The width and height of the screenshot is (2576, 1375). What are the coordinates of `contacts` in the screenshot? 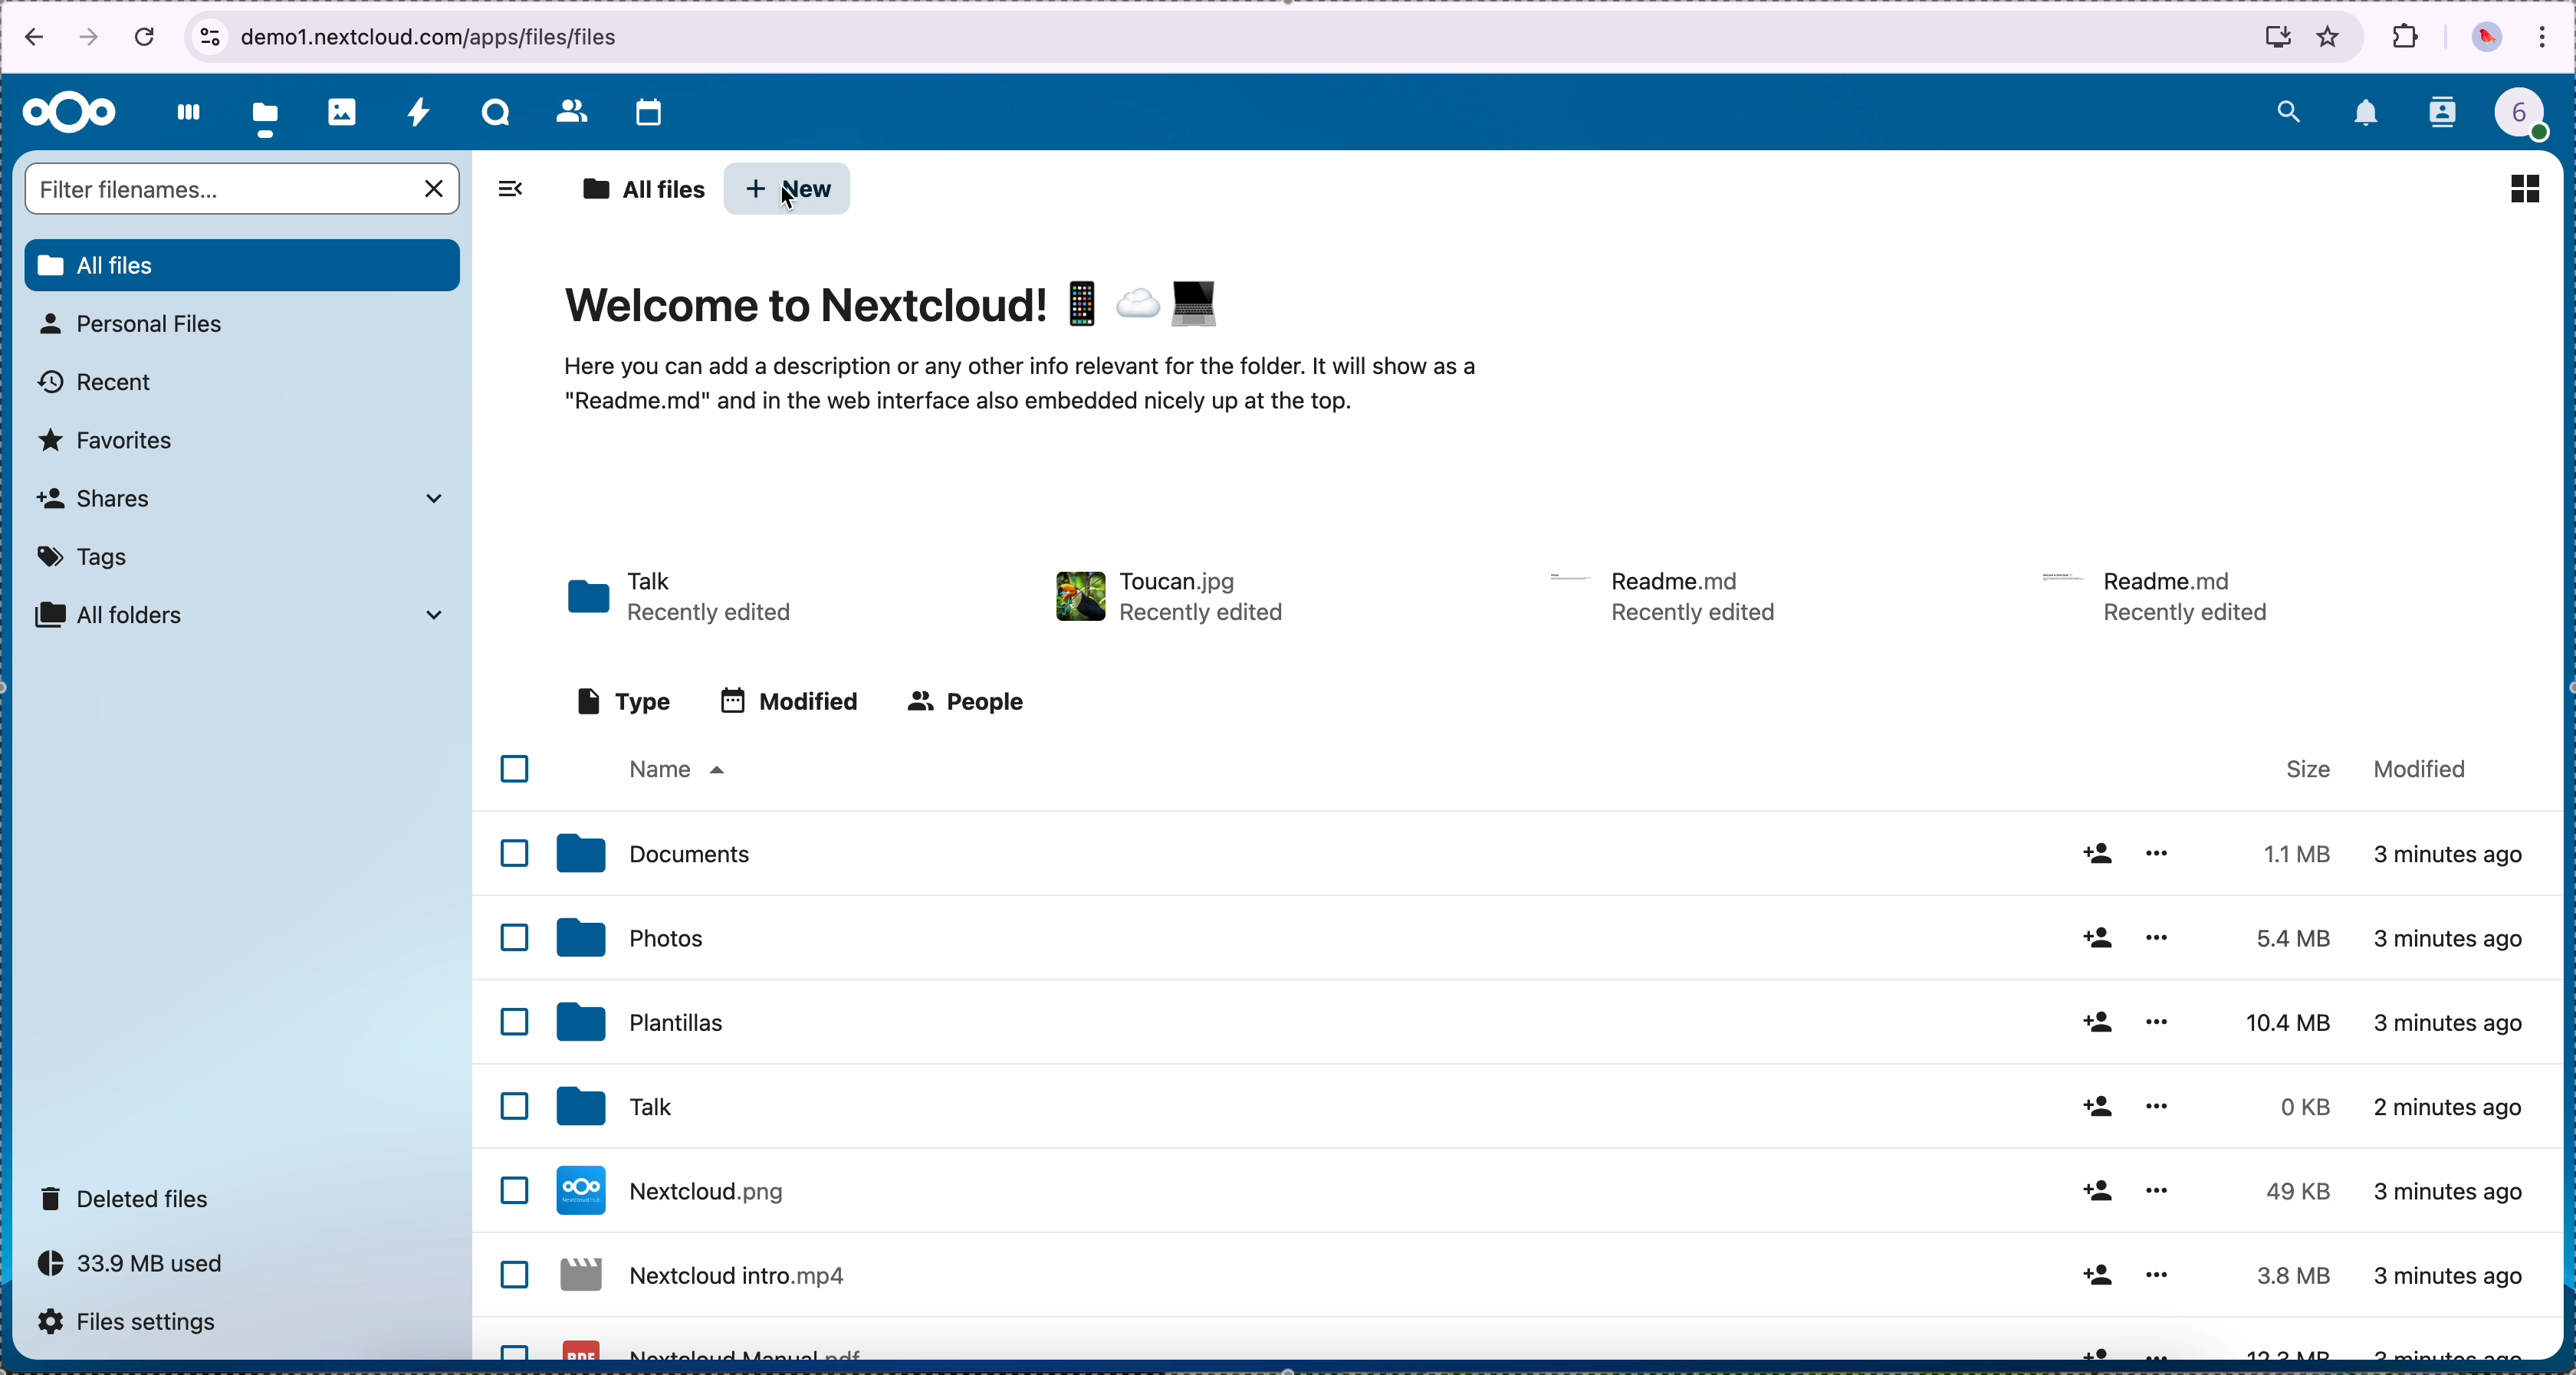 It's located at (570, 110).